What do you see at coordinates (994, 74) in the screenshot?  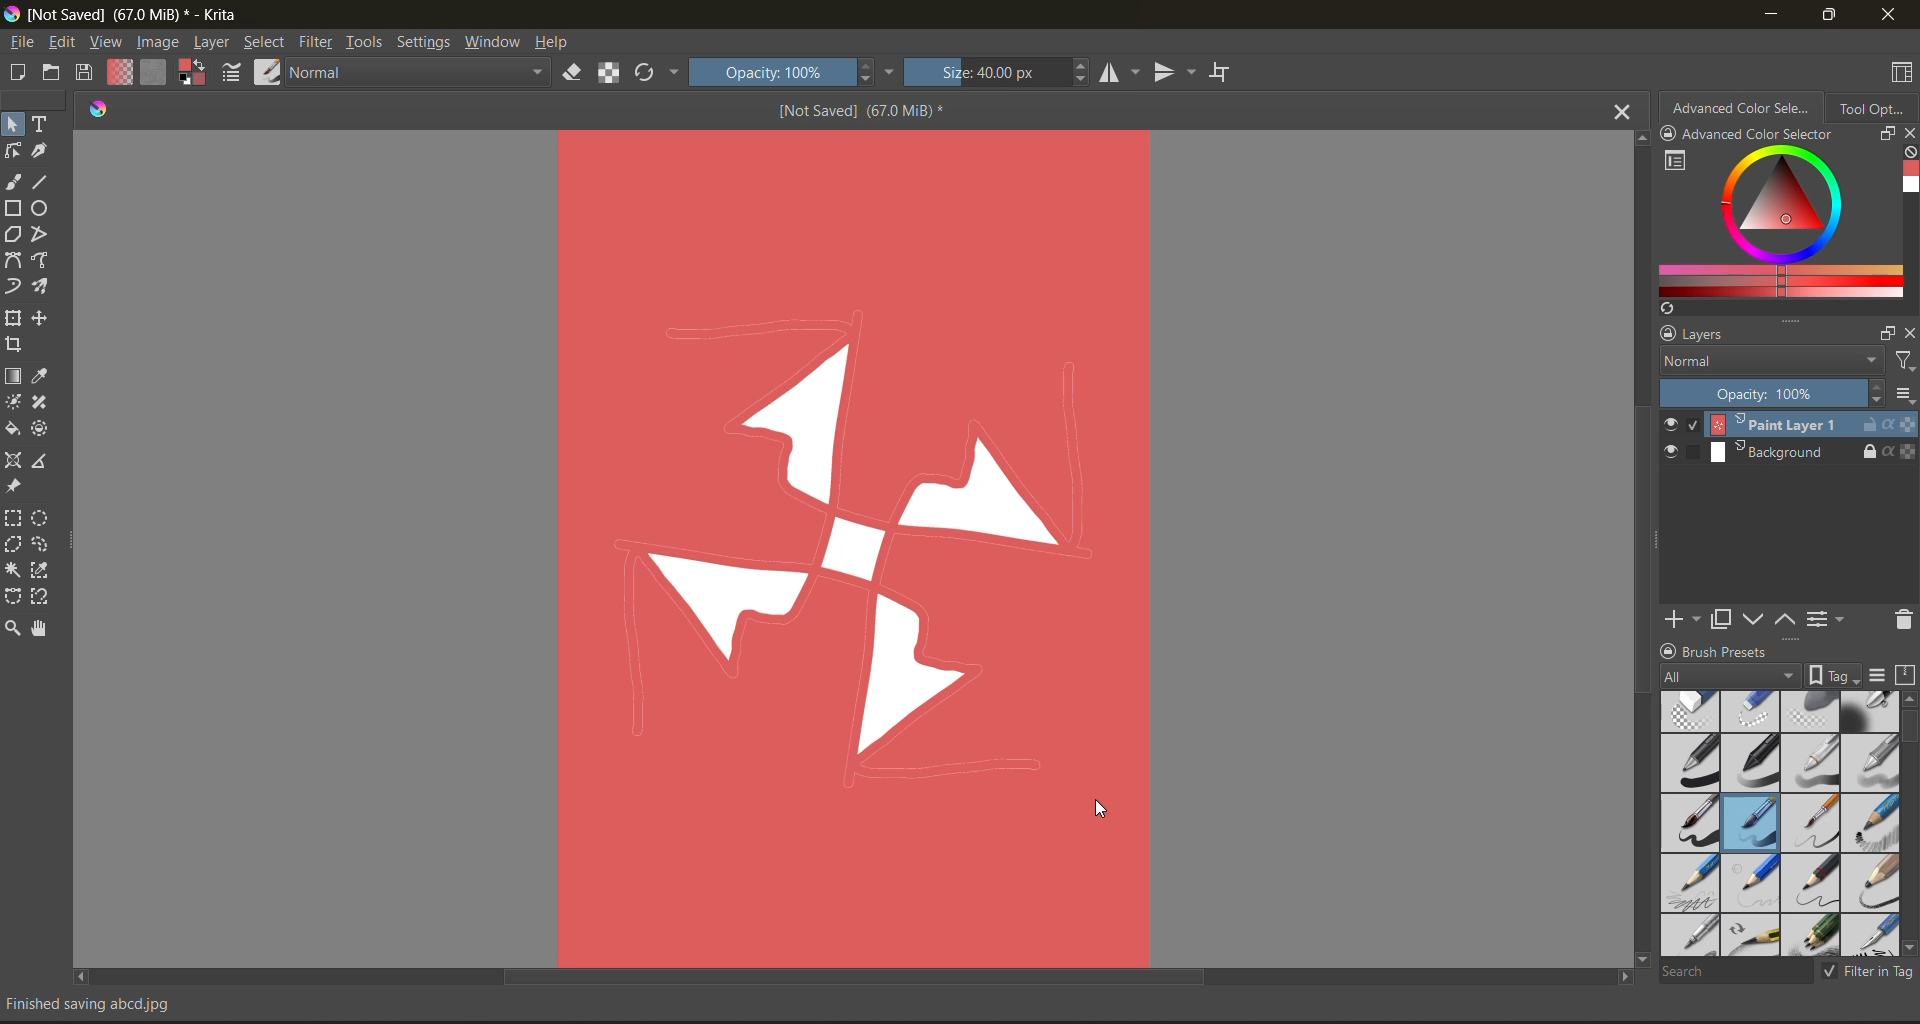 I see `size` at bounding box center [994, 74].